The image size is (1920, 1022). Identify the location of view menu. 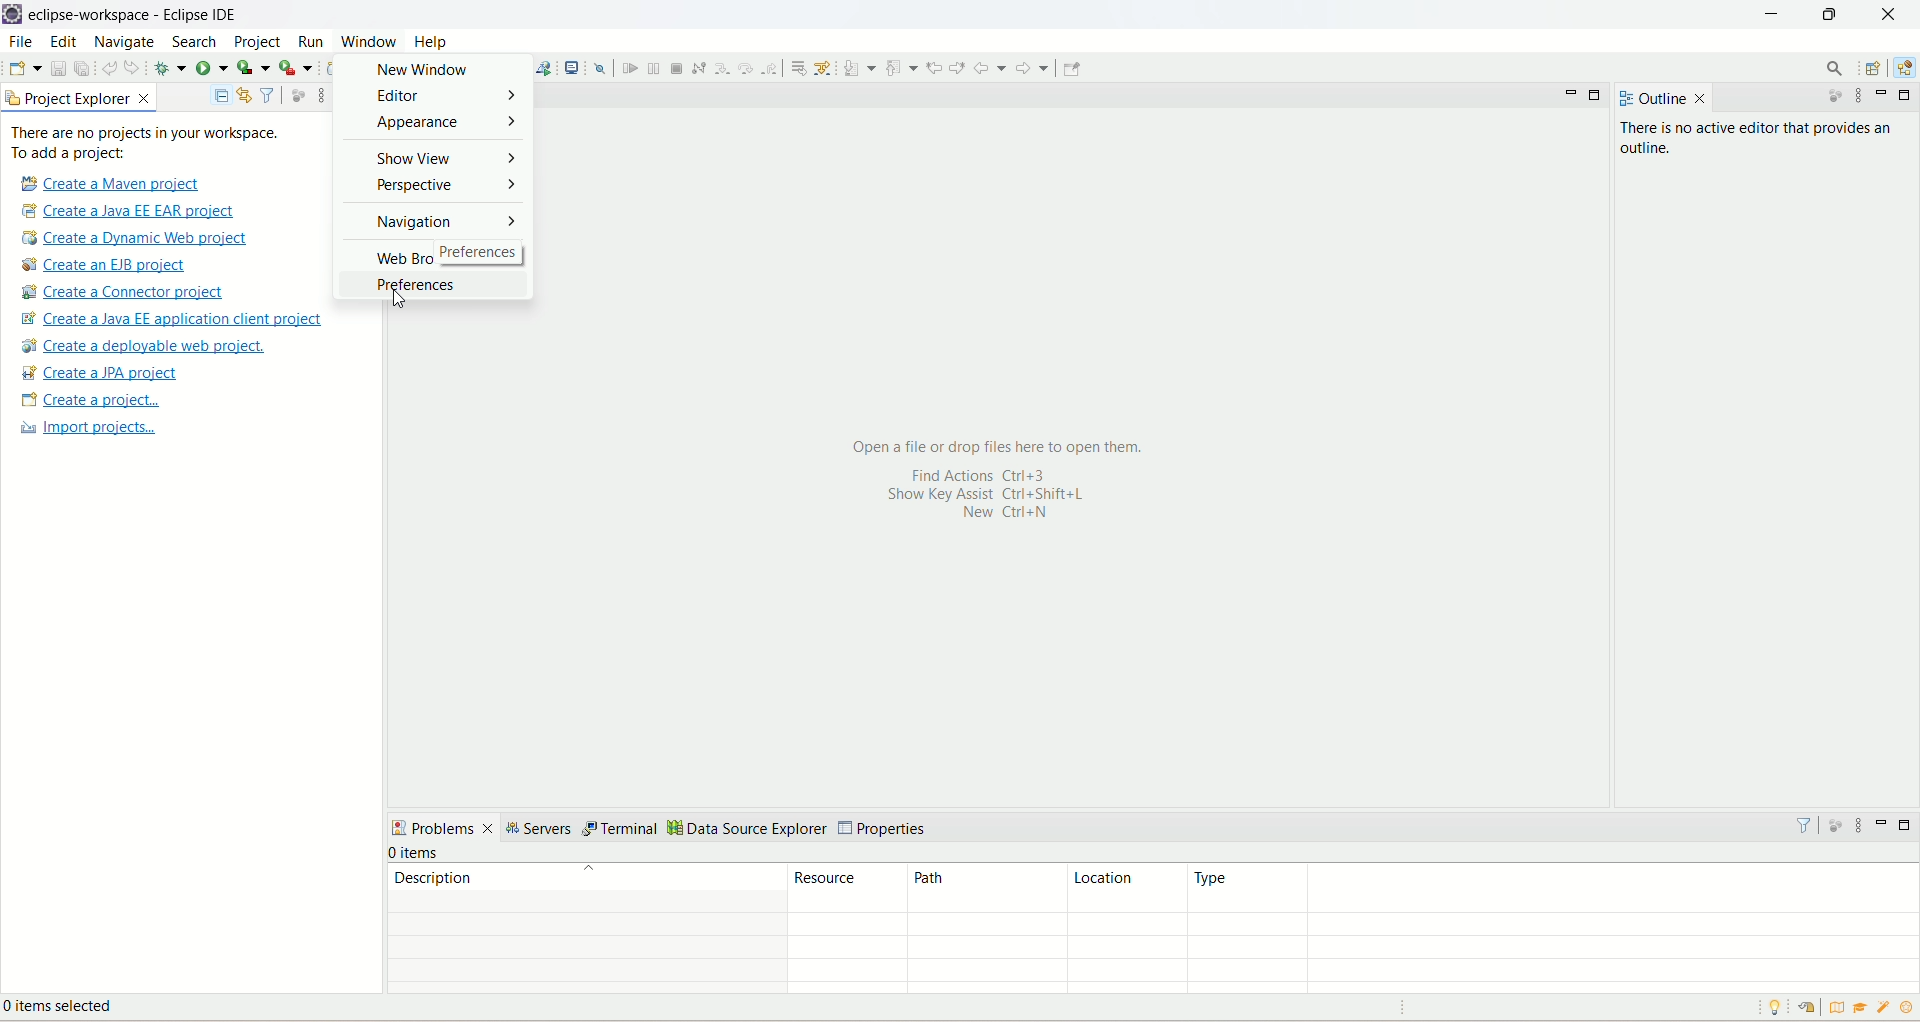
(1861, 98).